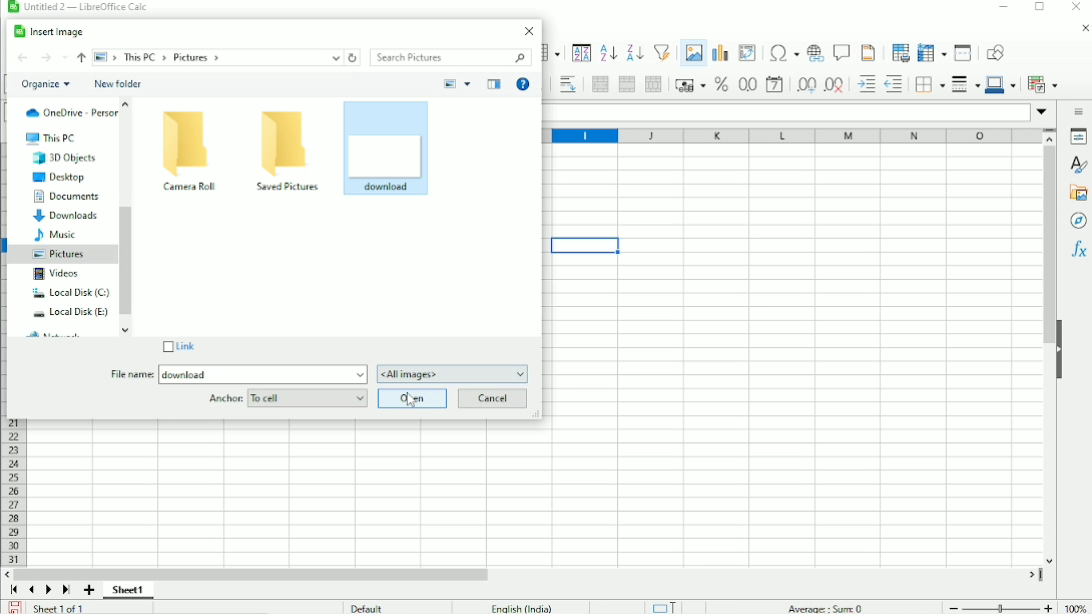 This screenshot has height=614, width=1092. Describe the element at coordinates (1079, 248) in the screenshot. I see `Functions` at that location.